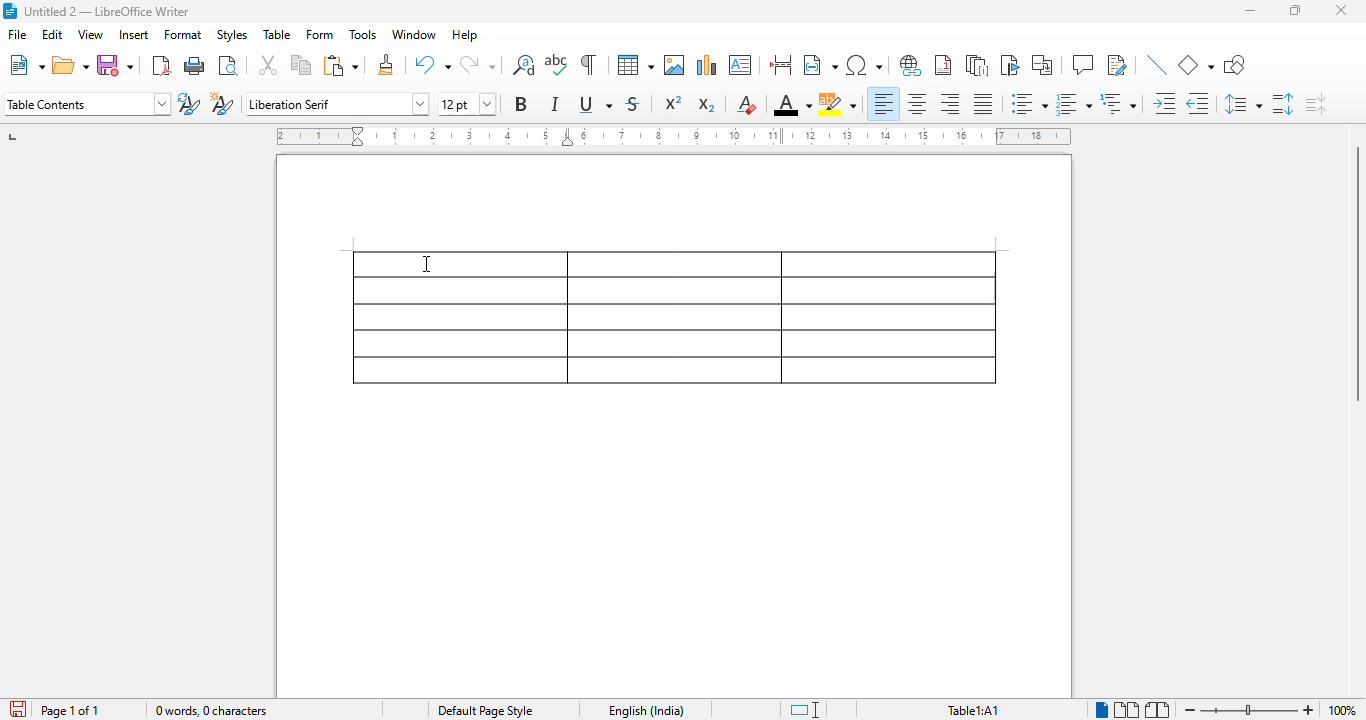 The image size is (1366, 720). I want to click on insert chart, so click(708, 65).